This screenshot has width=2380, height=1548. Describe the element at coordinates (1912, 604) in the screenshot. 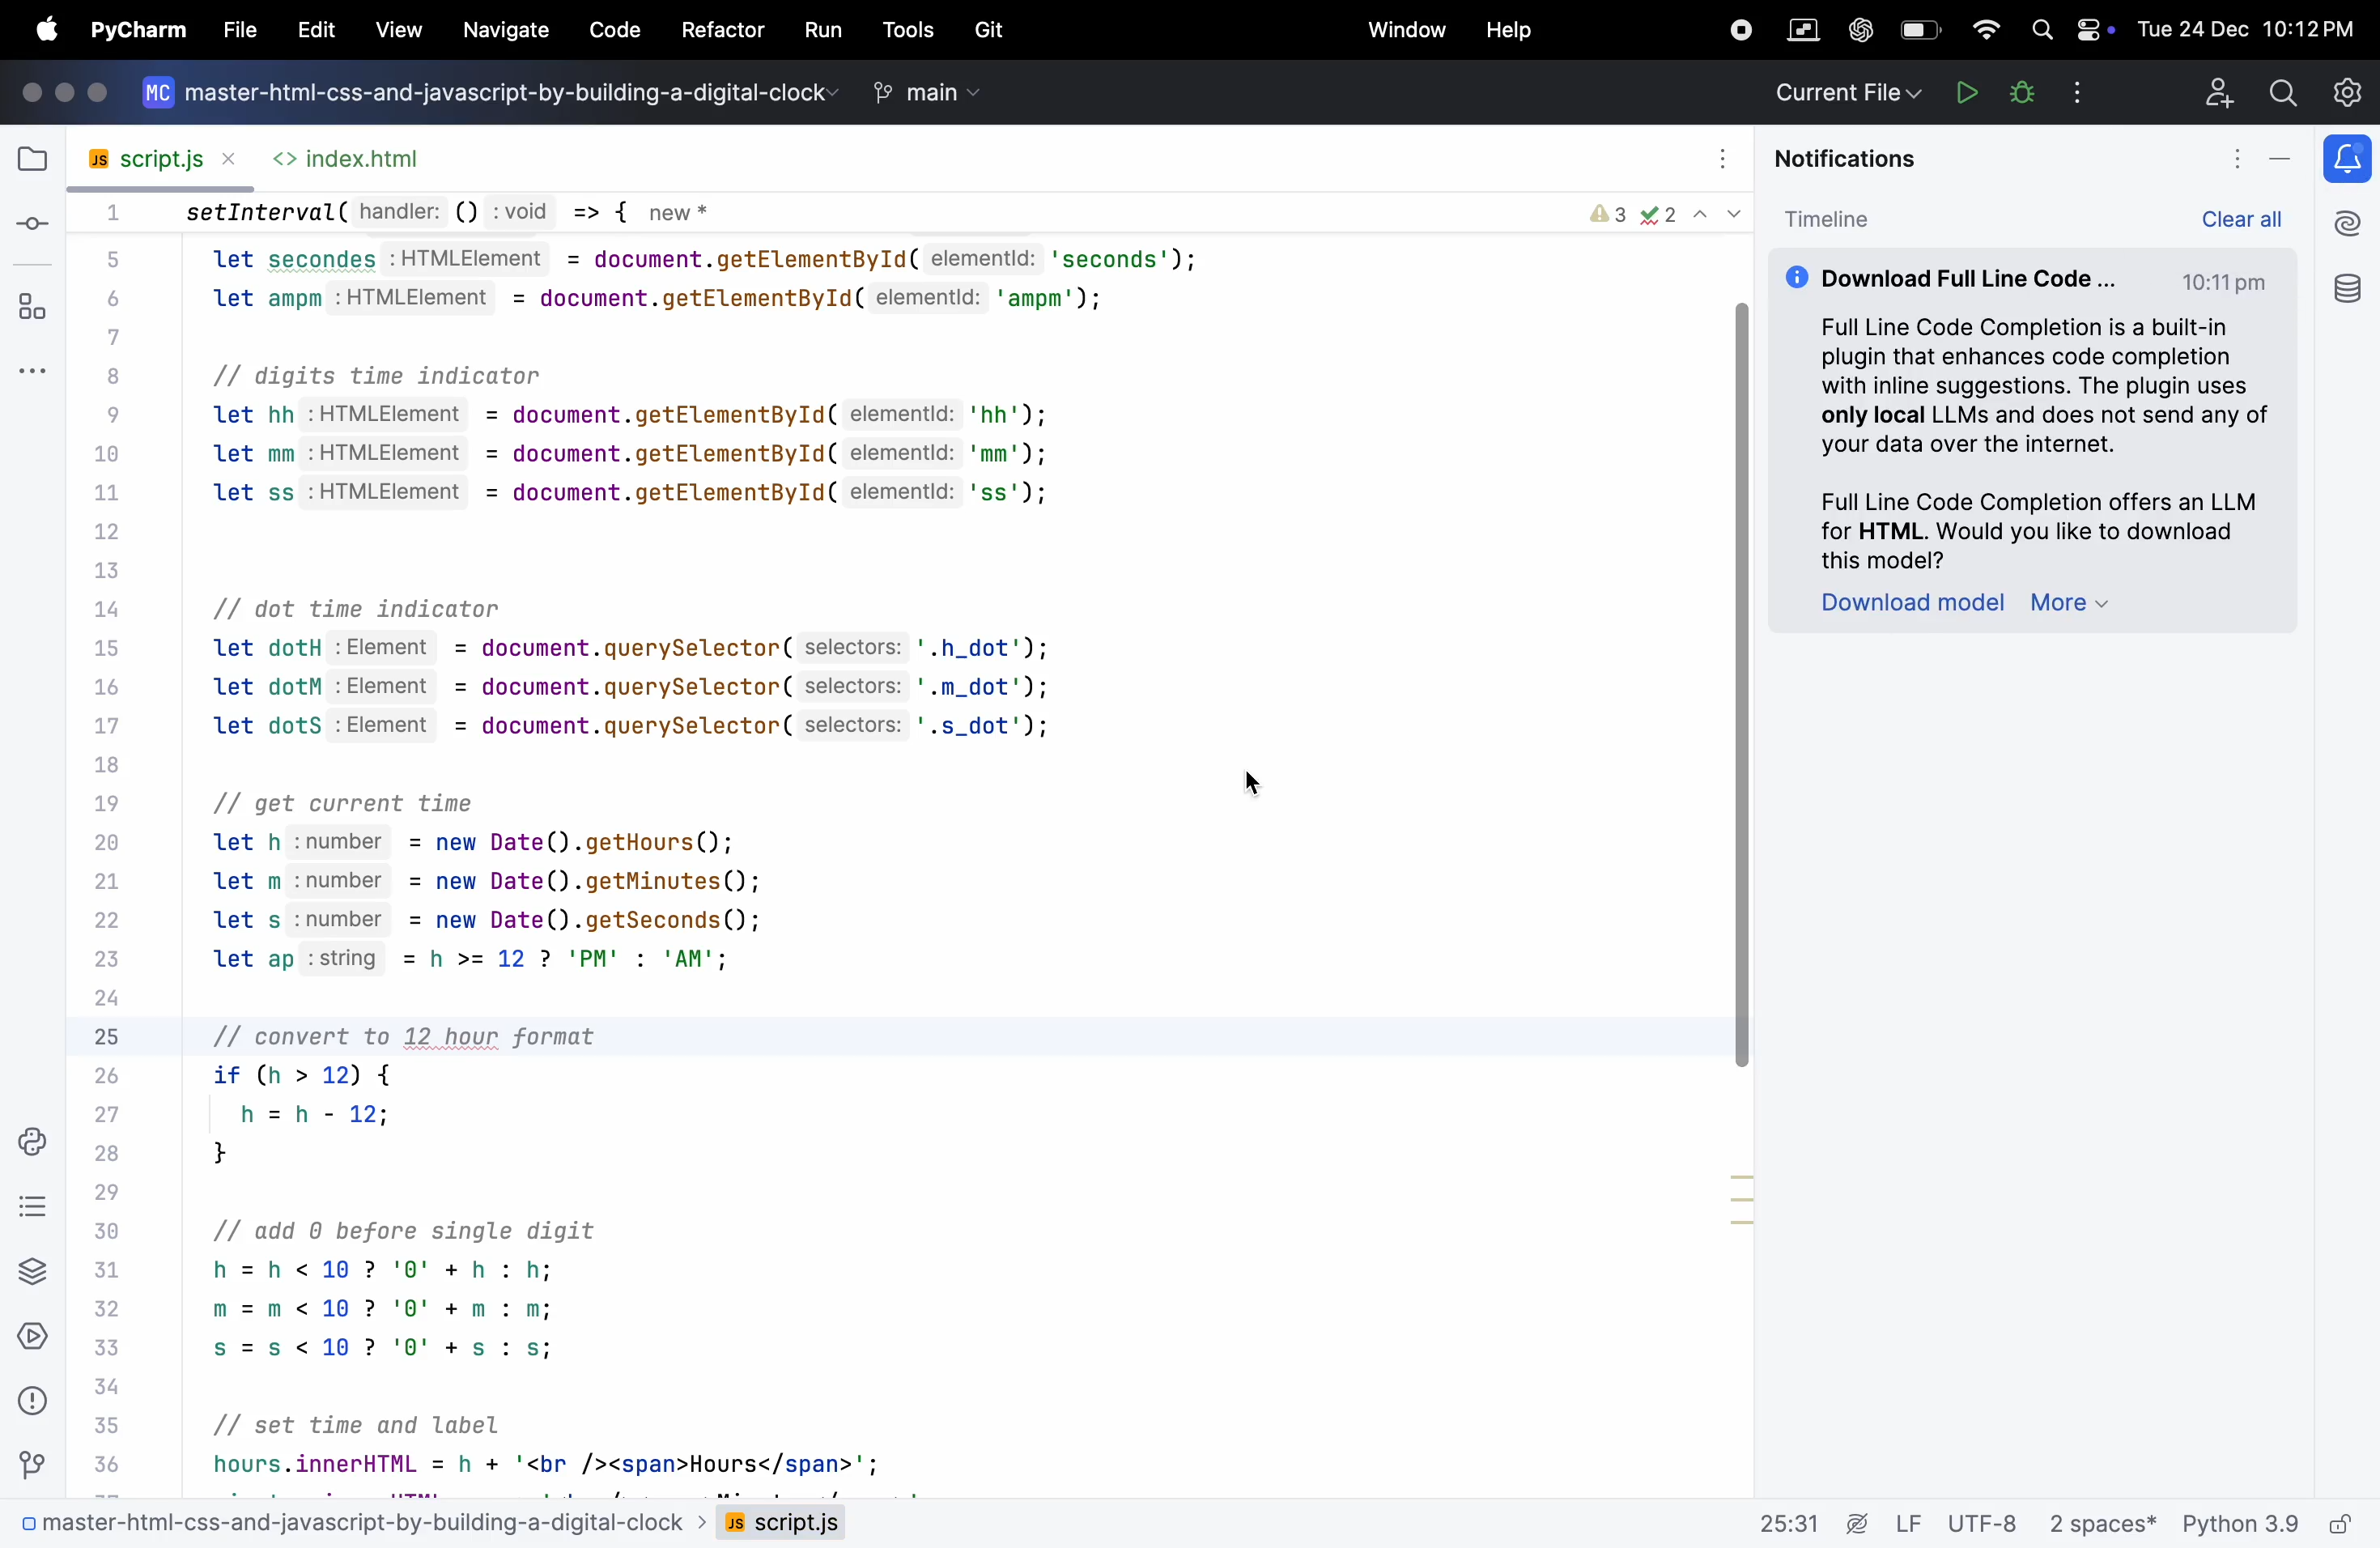

I see `Download model` at that location.